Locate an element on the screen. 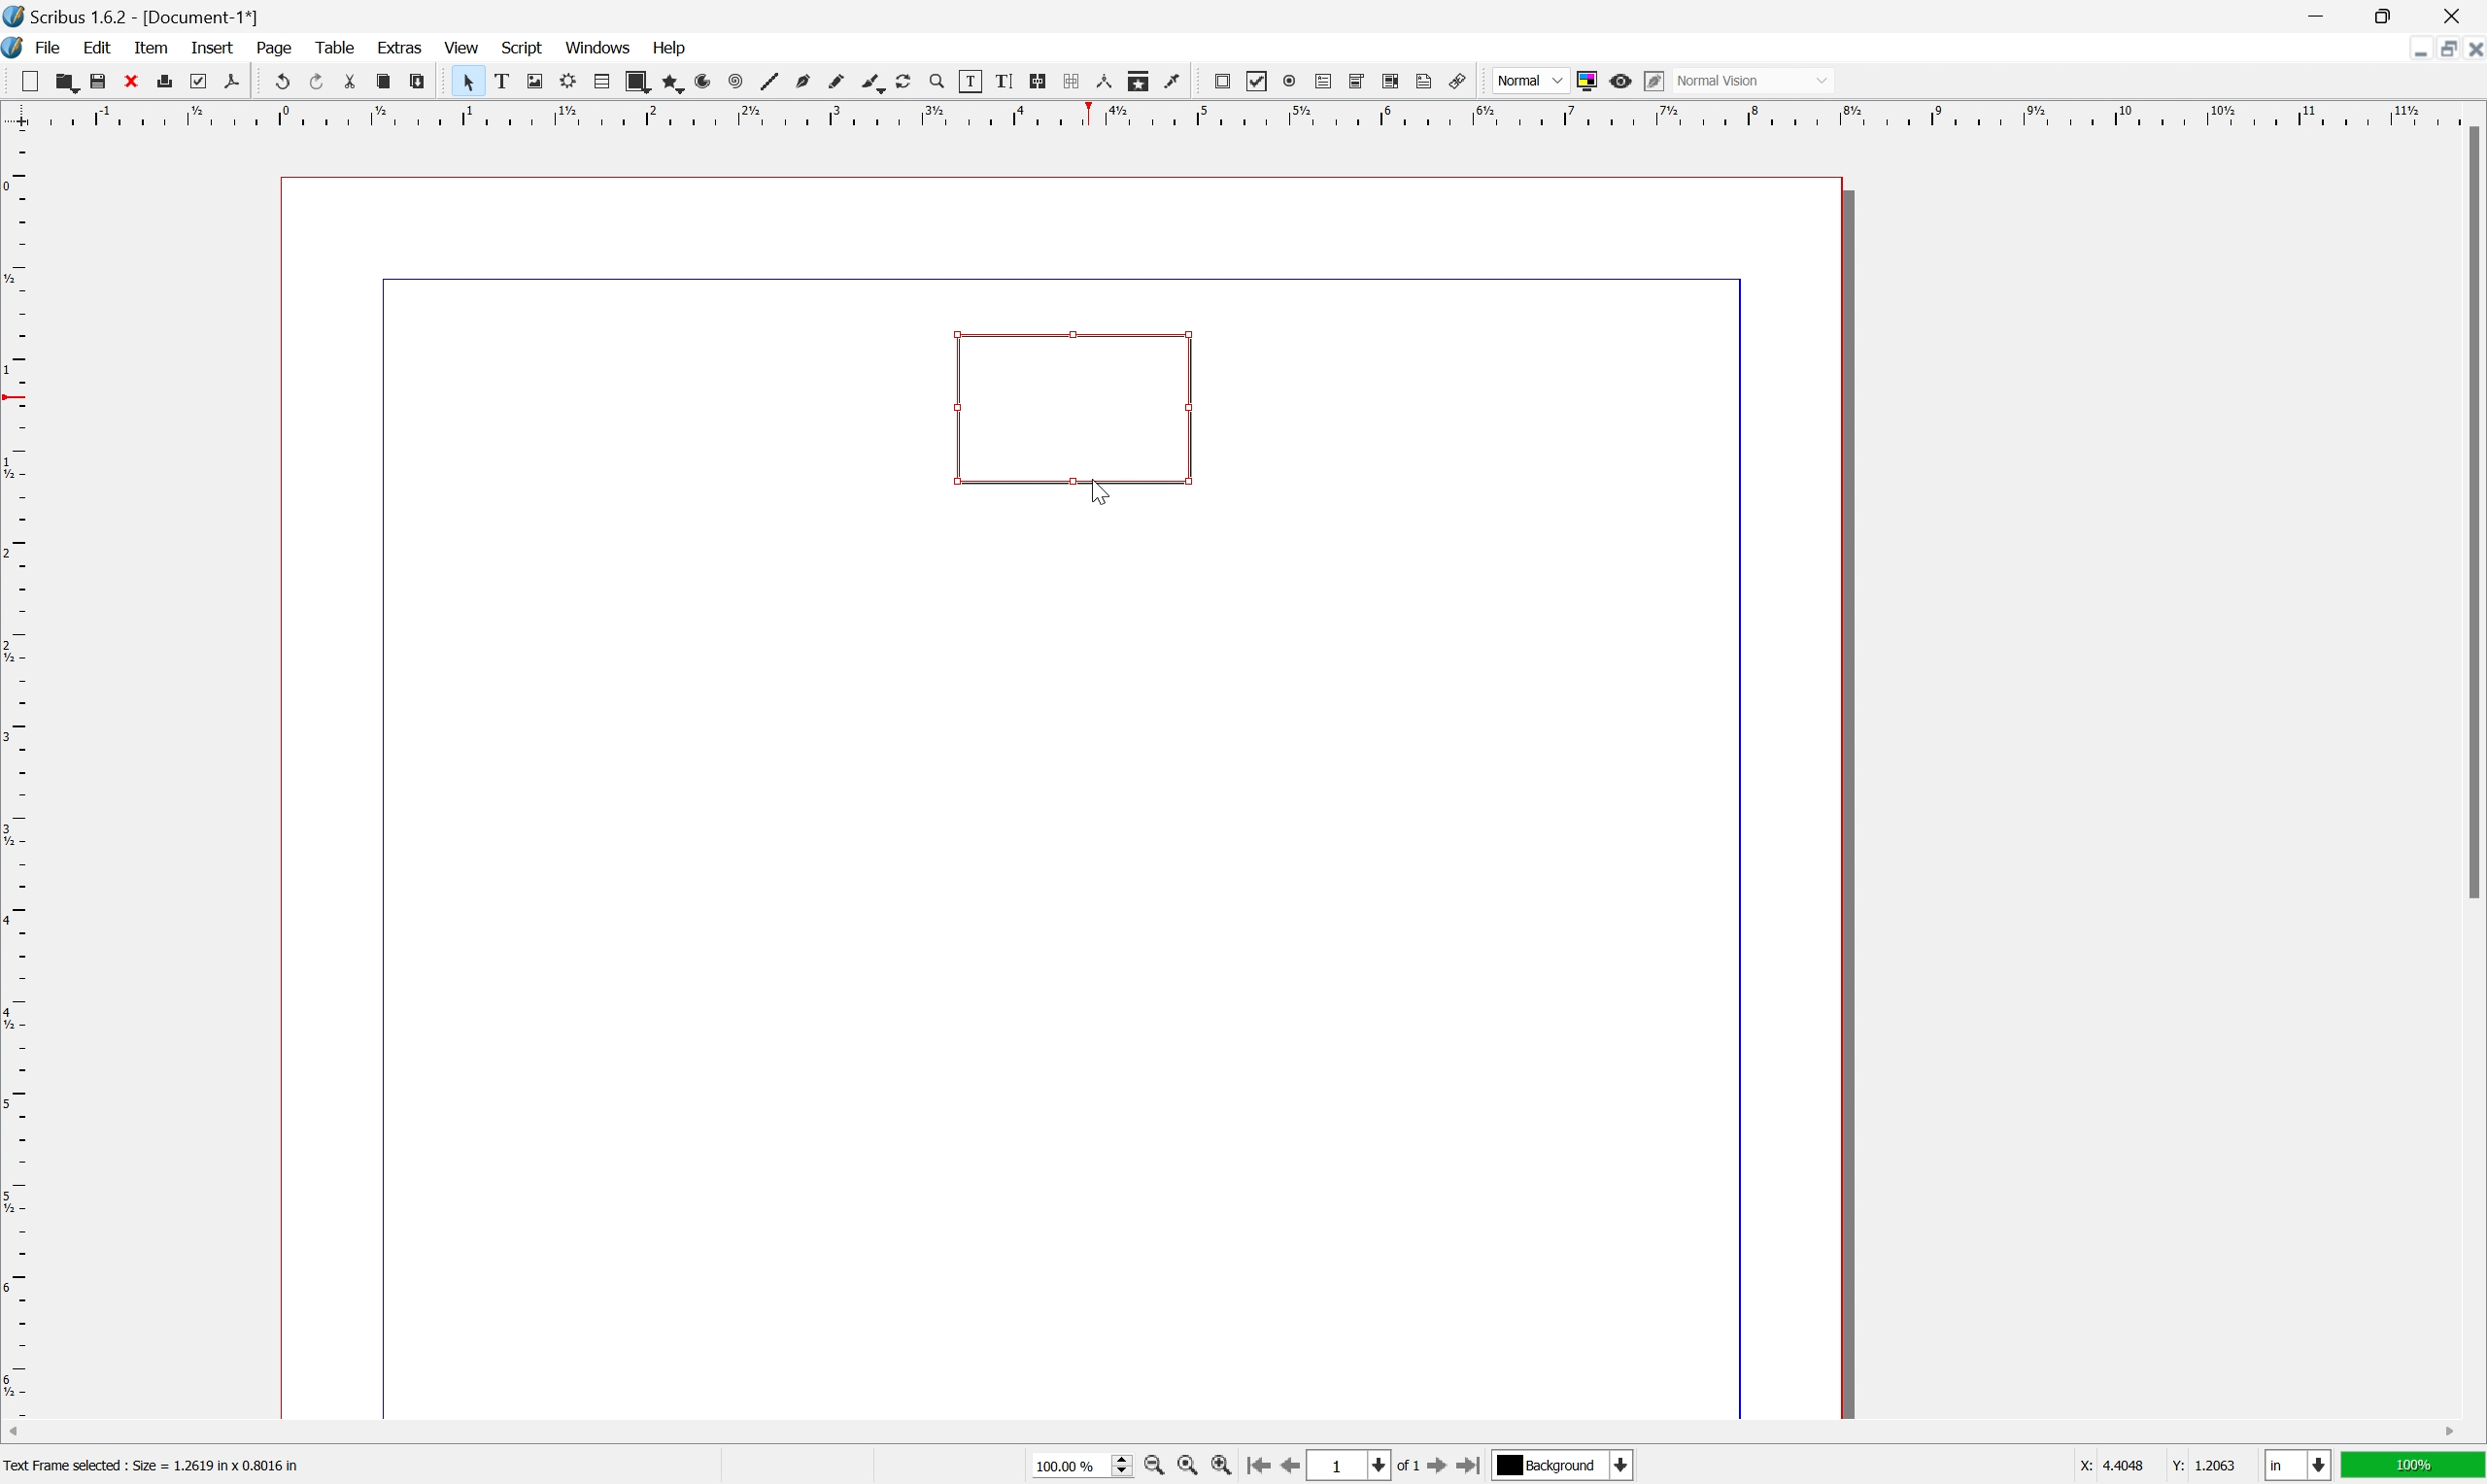  zoom in is located at coordinates (1220, 1468).